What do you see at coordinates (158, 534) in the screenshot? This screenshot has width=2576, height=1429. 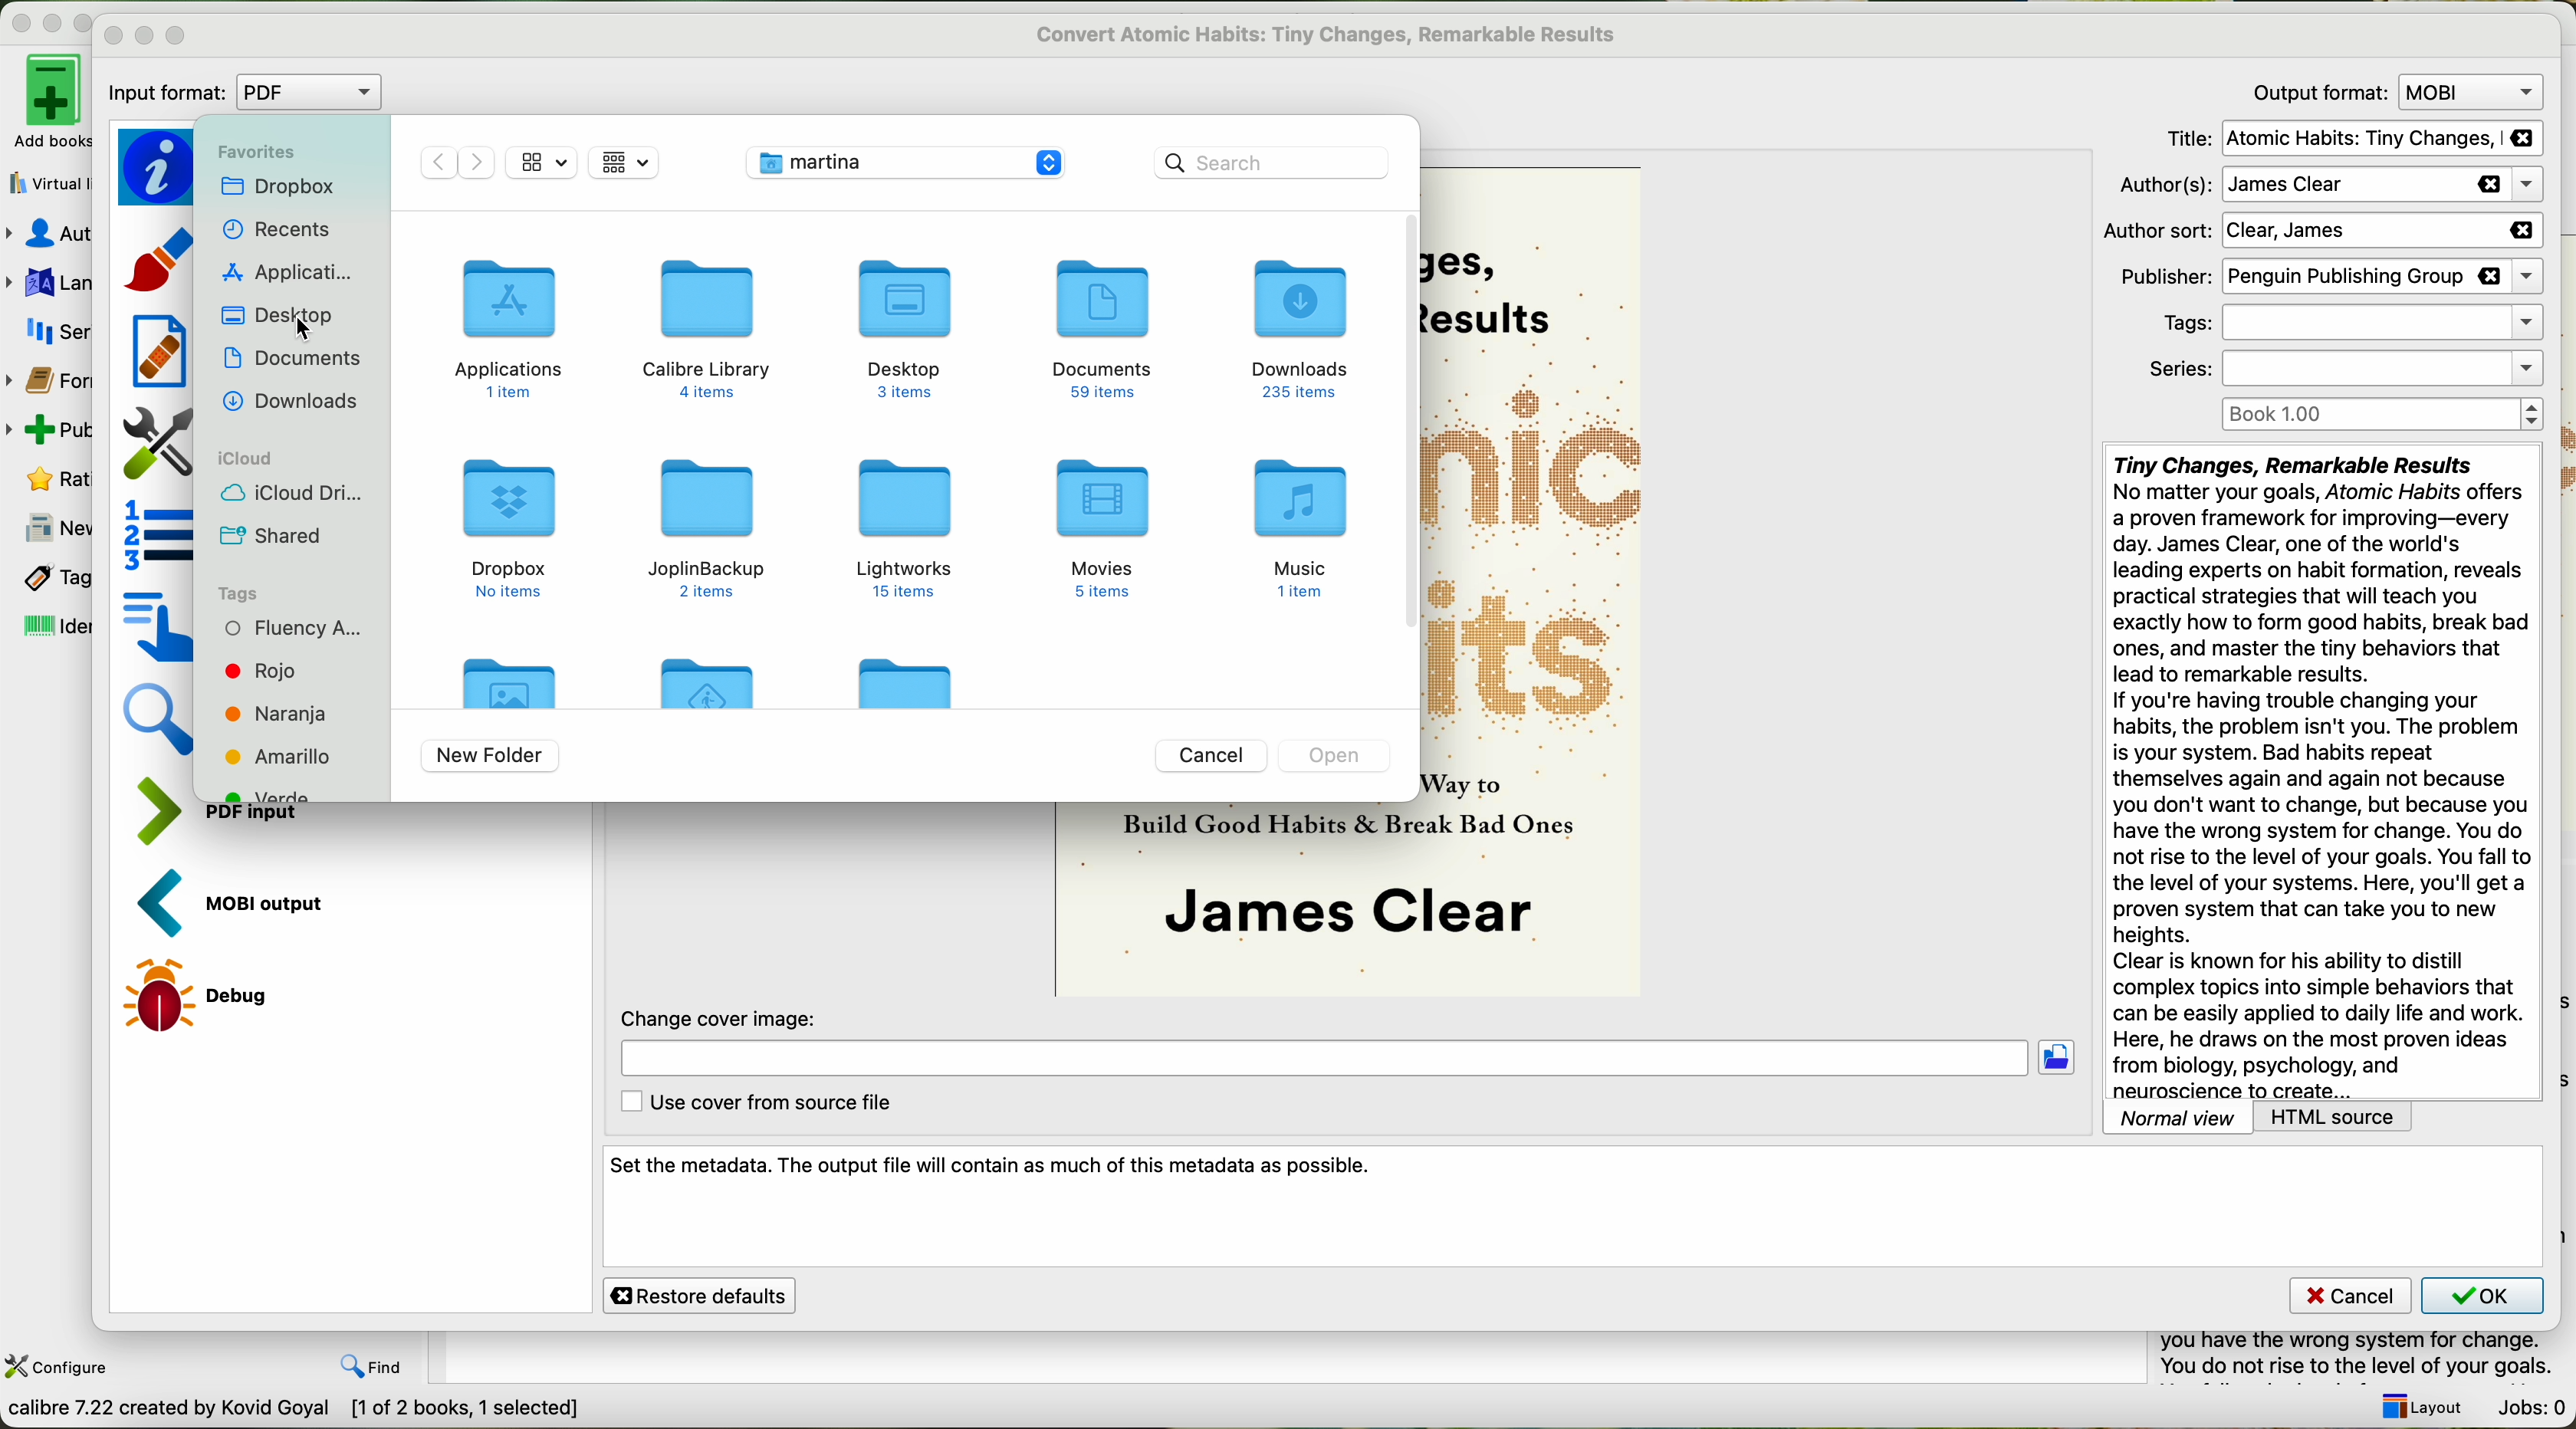 I see `structure detection` at bounding box center [158, 534].